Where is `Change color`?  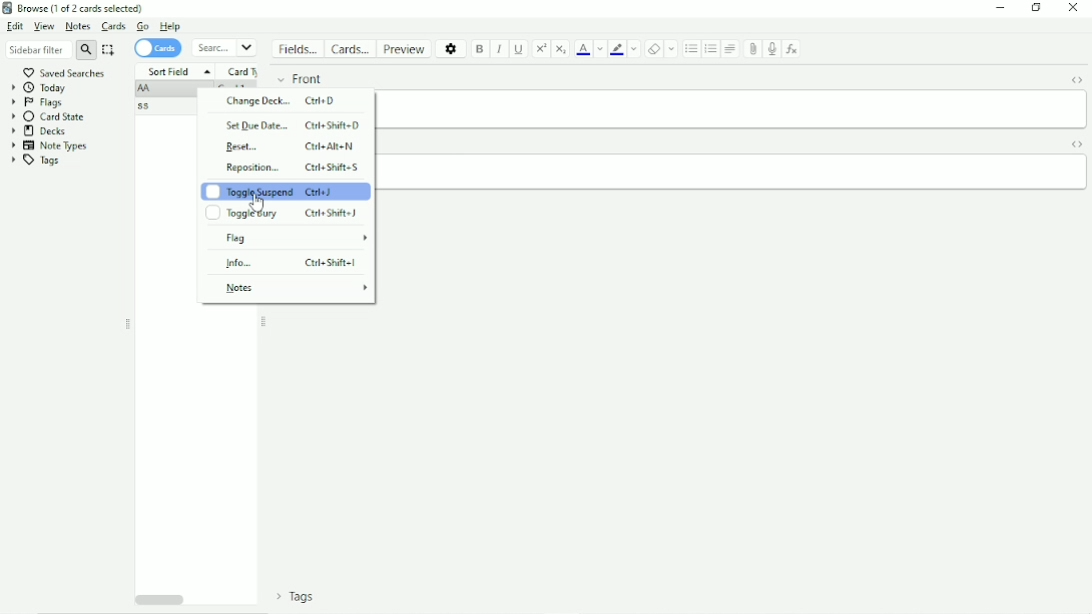
Change color is located at coordinates (601, 48).